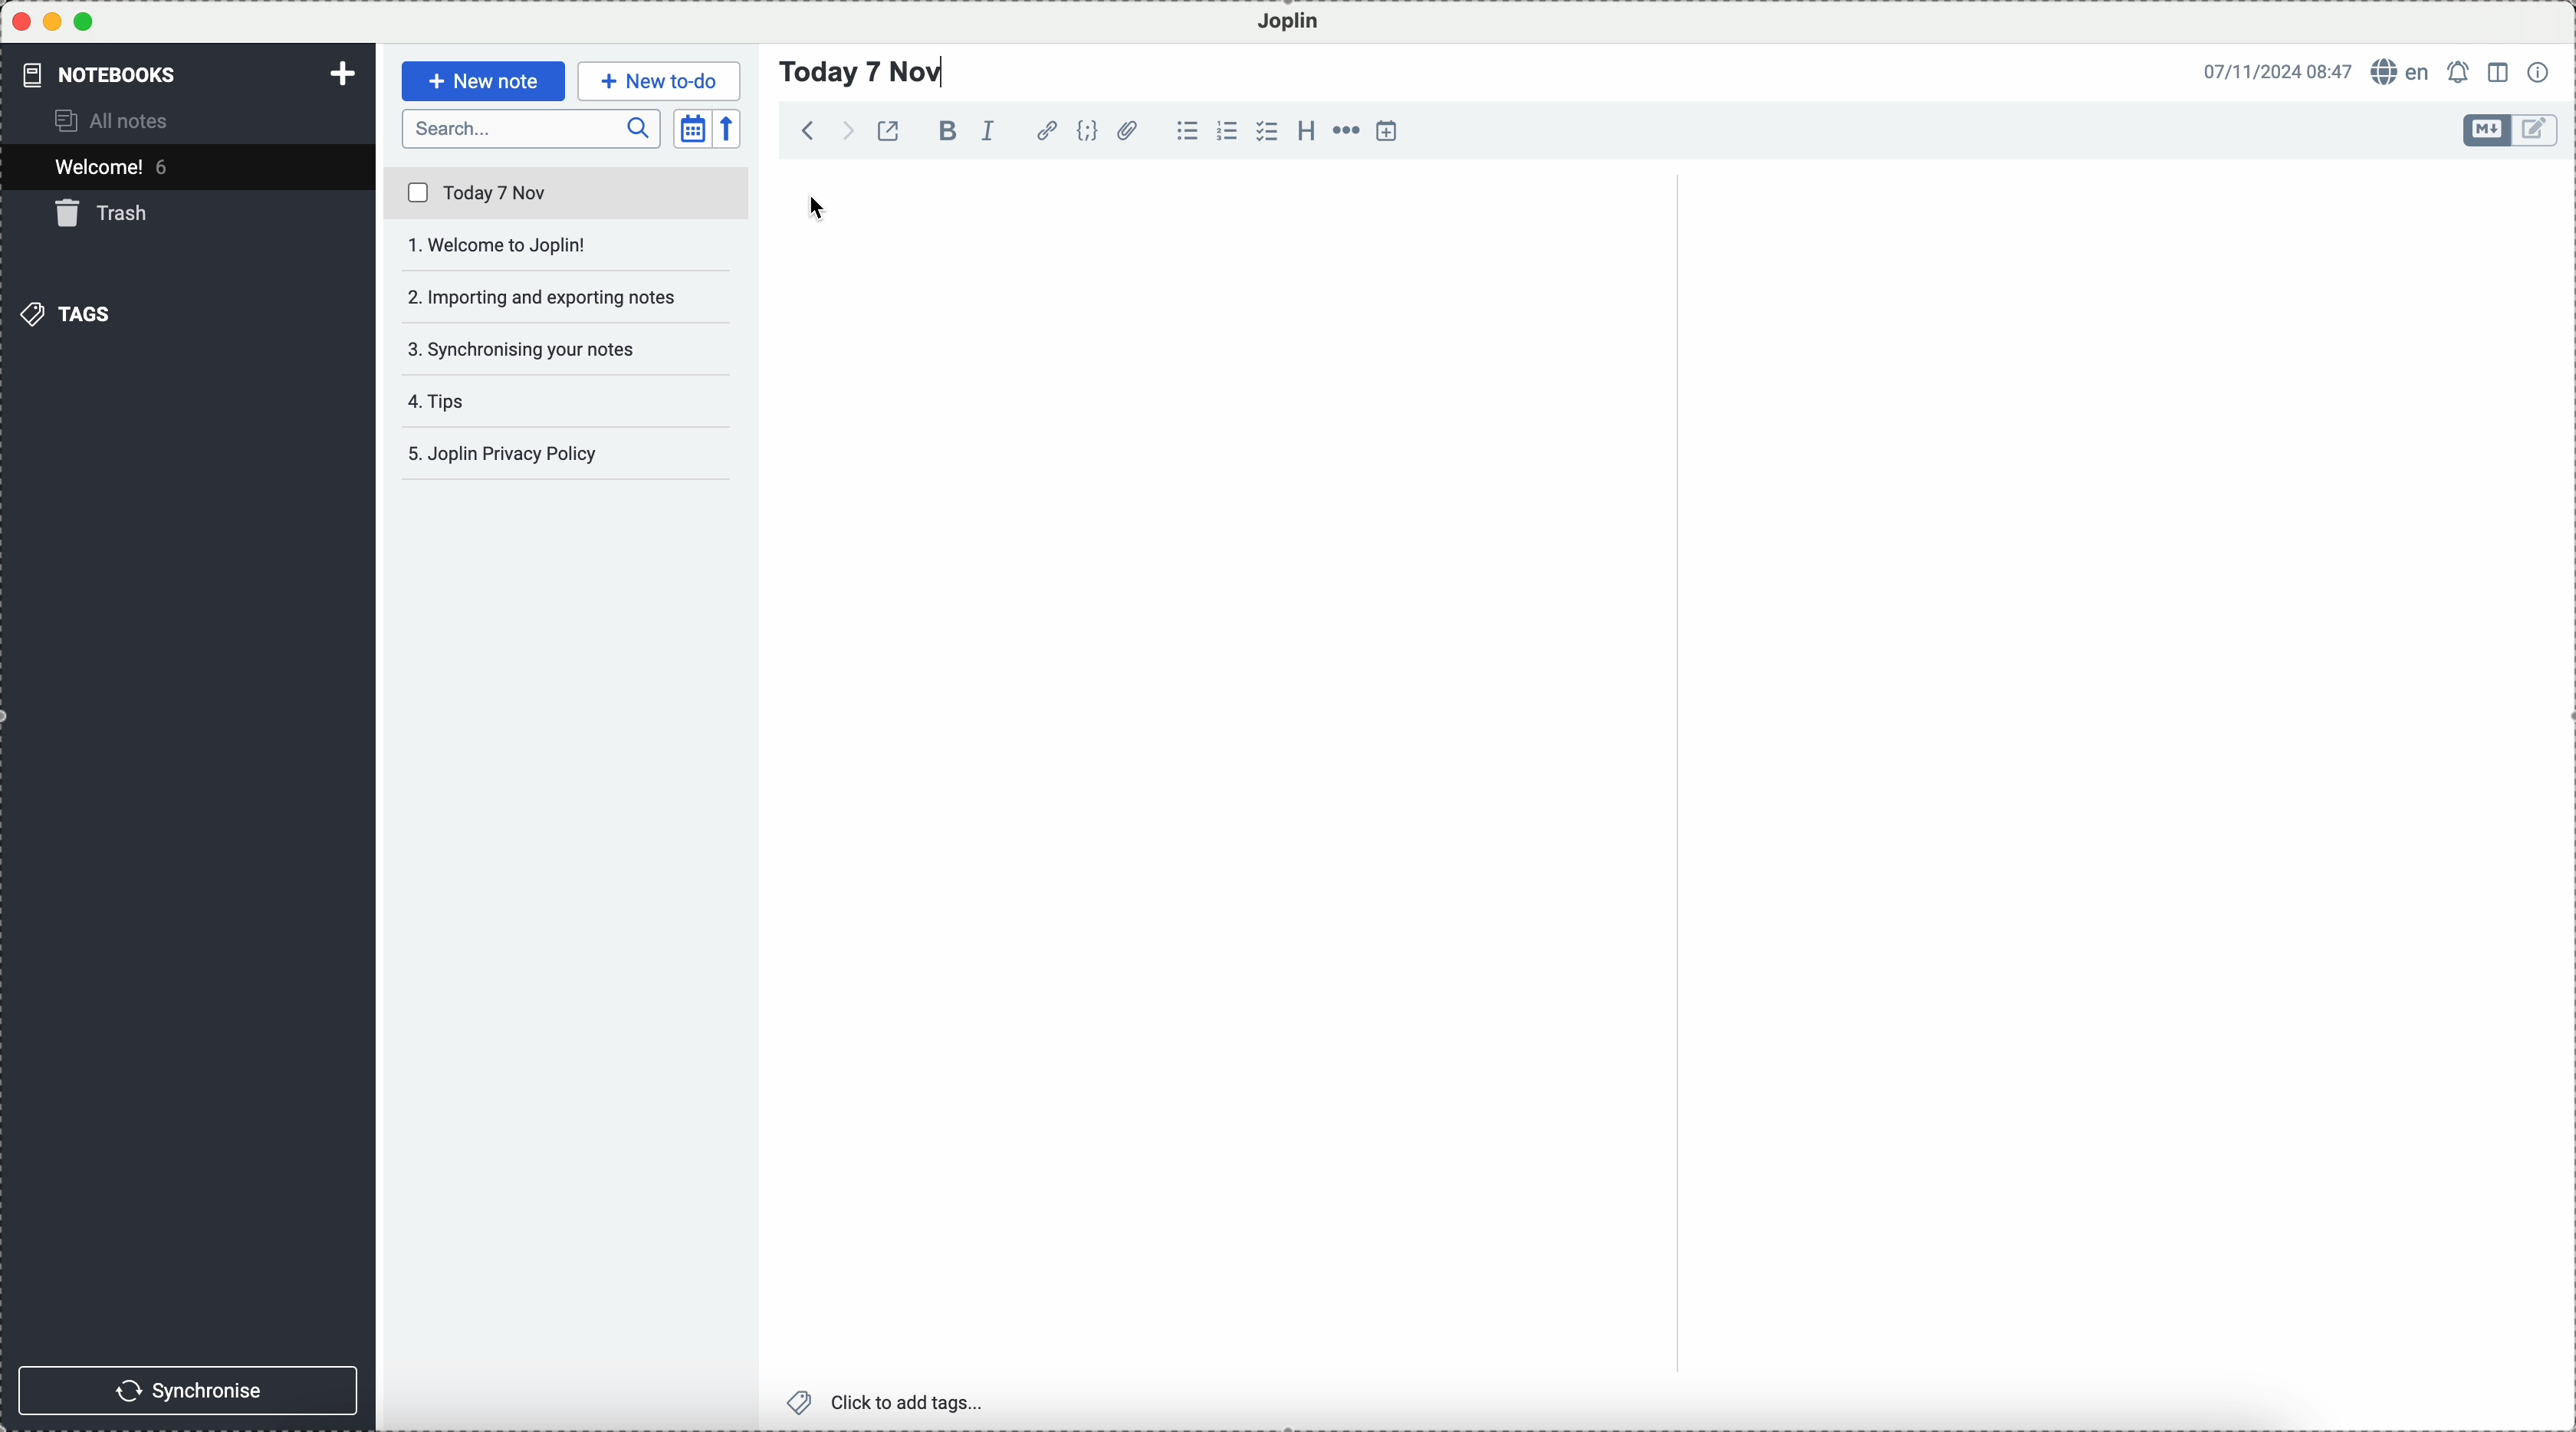 This screenshot has height=1432, width=2576. I want to click on attach file, so click(1129, 130).